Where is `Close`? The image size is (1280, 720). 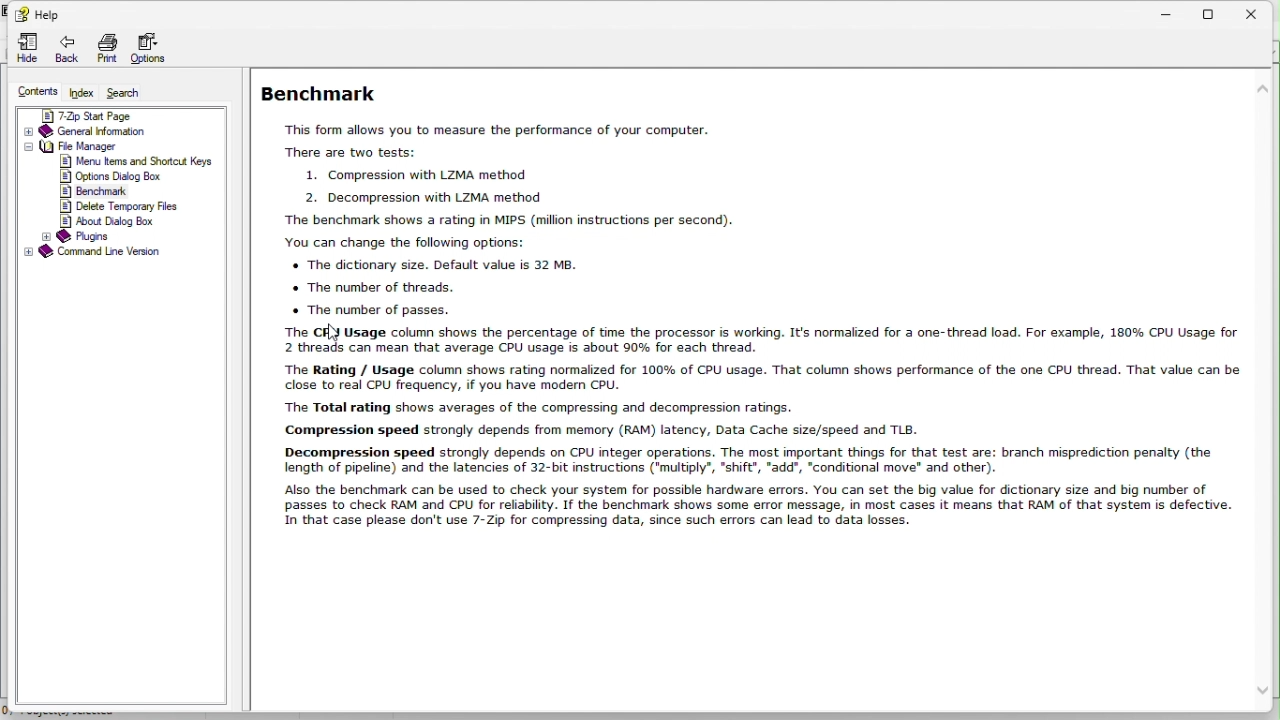
Close is located at coordinates (1260, 13).